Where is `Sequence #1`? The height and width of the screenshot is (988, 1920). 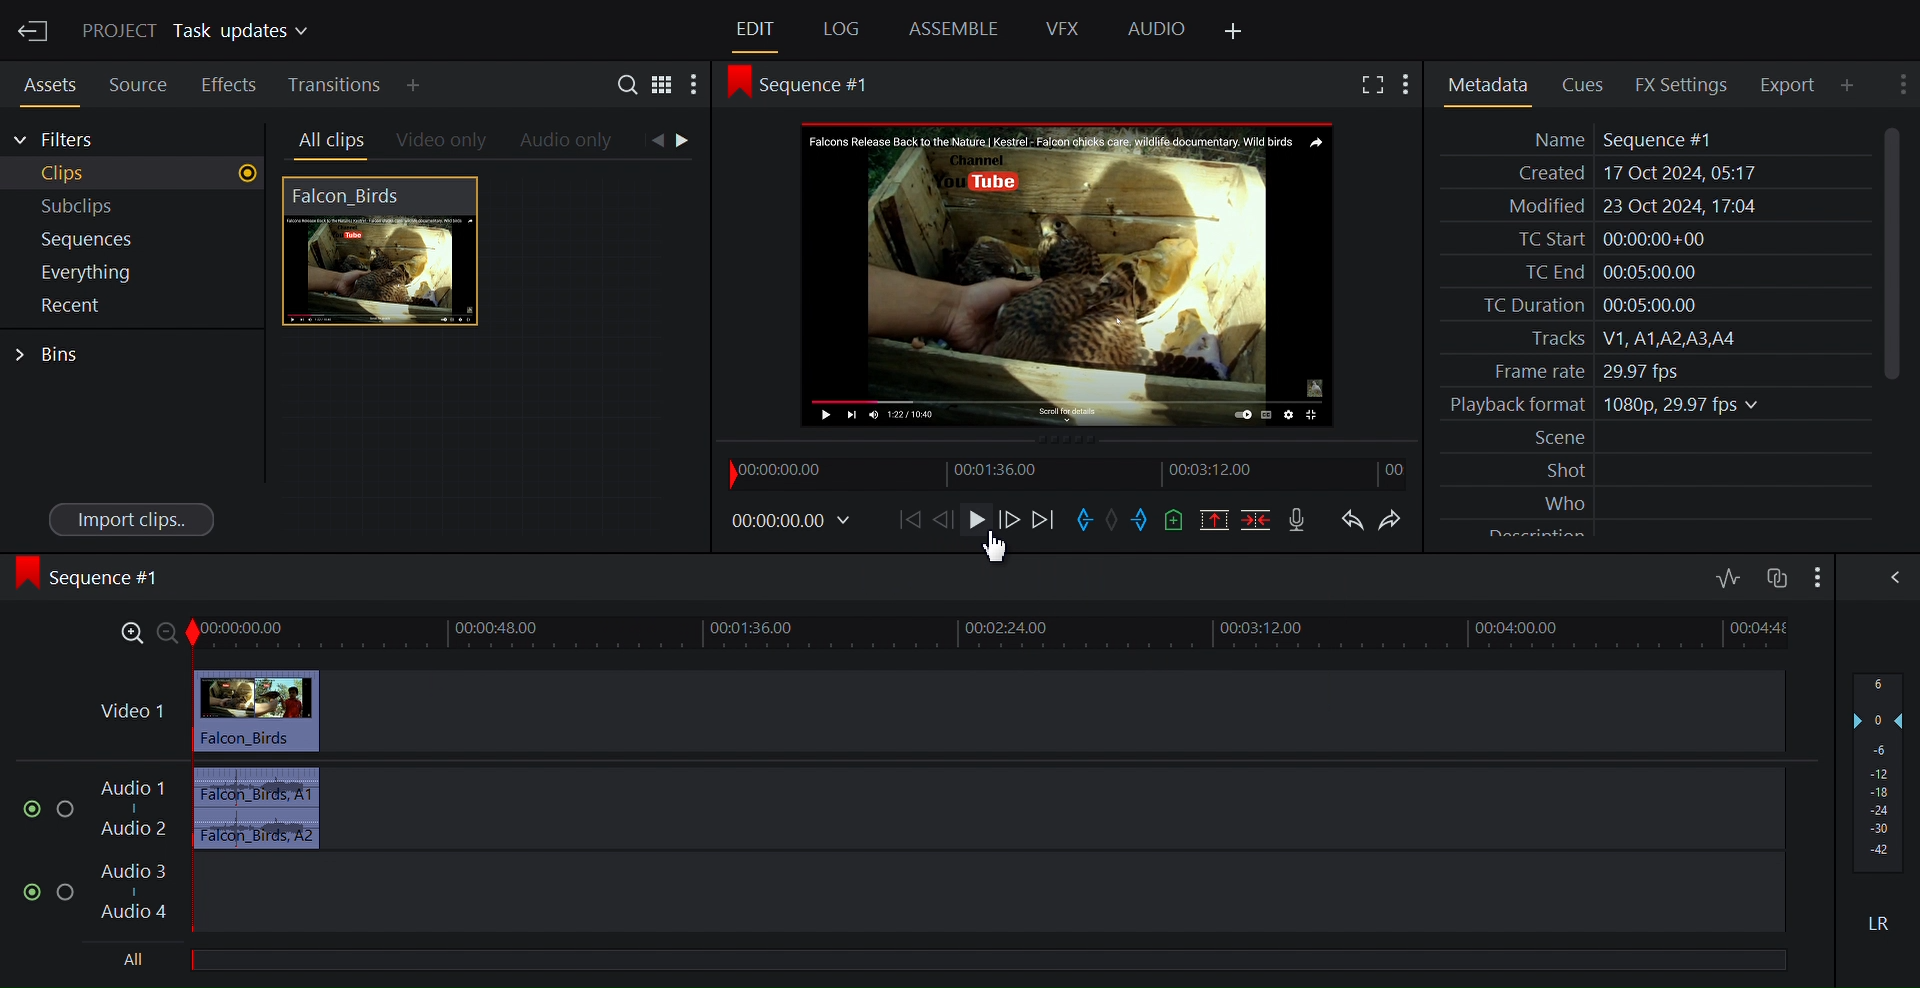
Sequence #1 is located at coordinates (94, 577).